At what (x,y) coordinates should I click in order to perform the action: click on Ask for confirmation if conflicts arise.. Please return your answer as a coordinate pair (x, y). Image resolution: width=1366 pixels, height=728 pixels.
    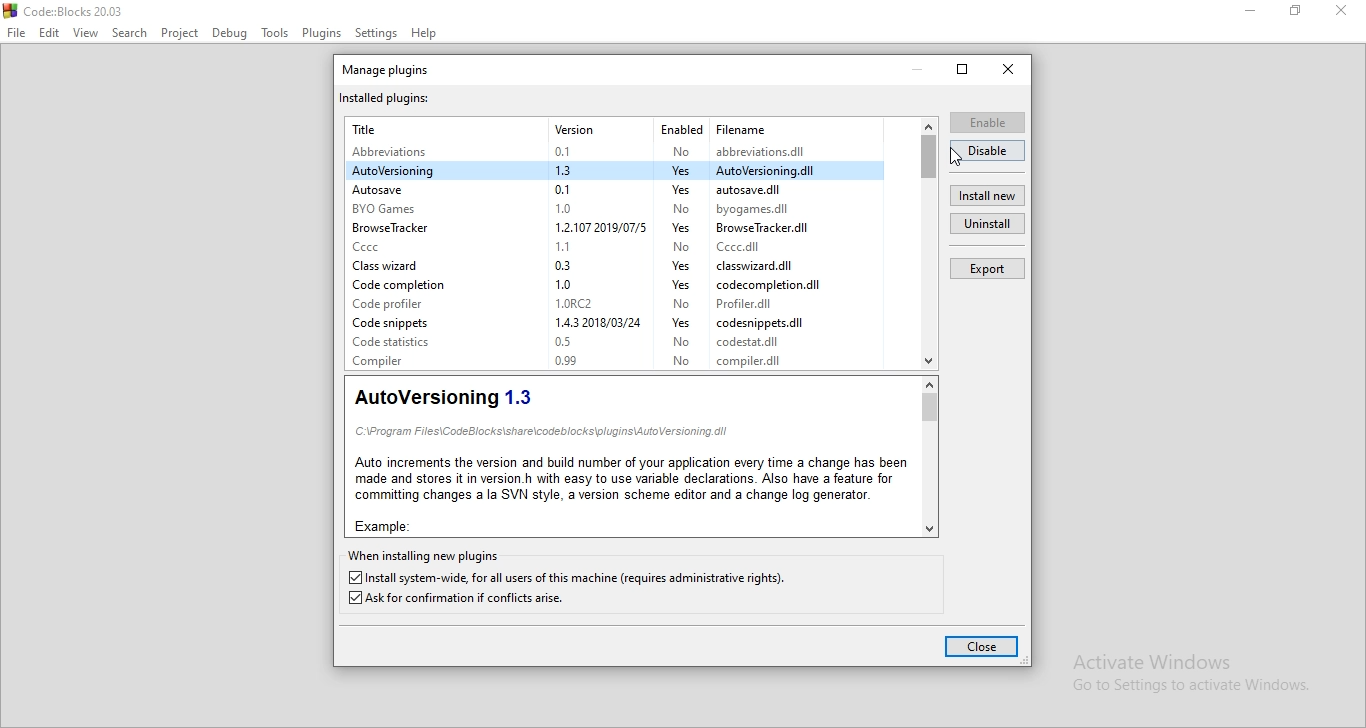
    Looking at the image, I should click on (462, 600).